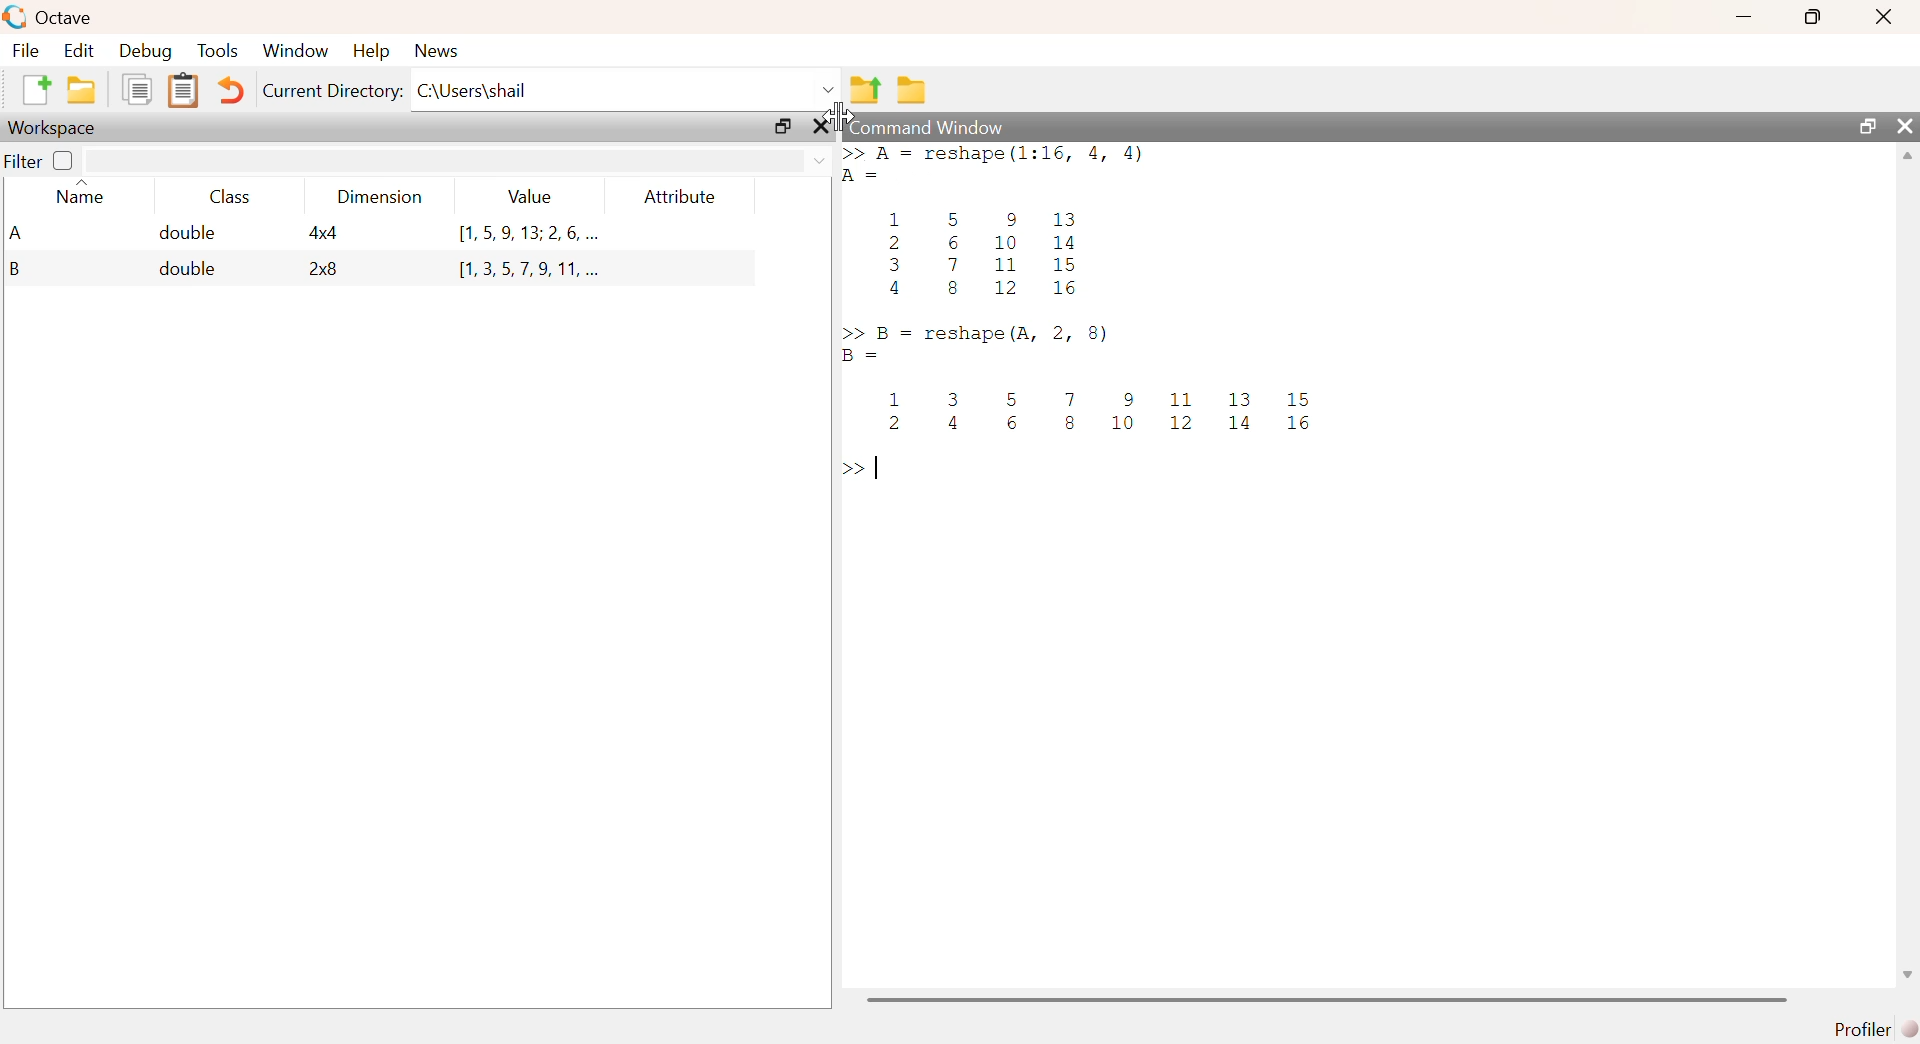 The height and width of the screenshot is (1044, 1920). Describe the element at coordinates (298, 50) in the screenshot. I see `window` at that location.